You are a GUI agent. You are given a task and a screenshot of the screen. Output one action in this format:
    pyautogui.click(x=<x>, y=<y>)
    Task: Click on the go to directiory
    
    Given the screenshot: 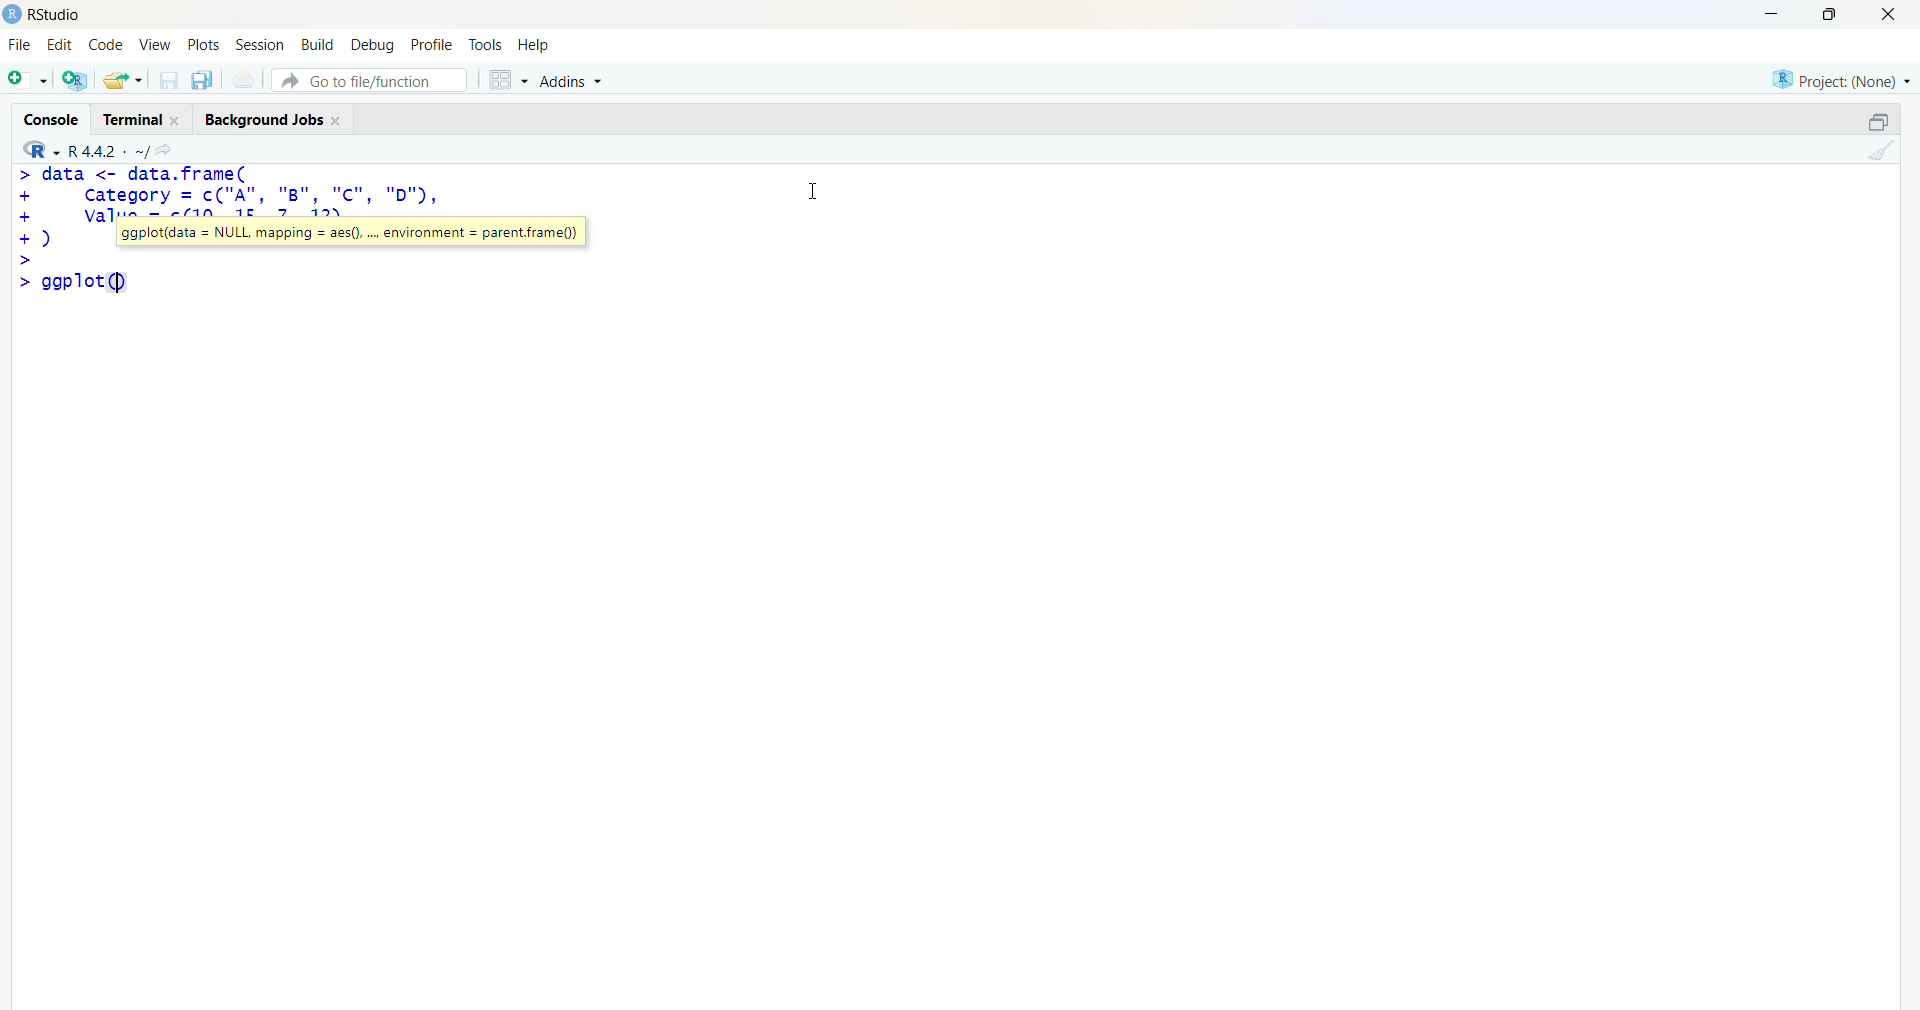 What is the action you would take?
    pyautogui.click(x=169, y=150)
    